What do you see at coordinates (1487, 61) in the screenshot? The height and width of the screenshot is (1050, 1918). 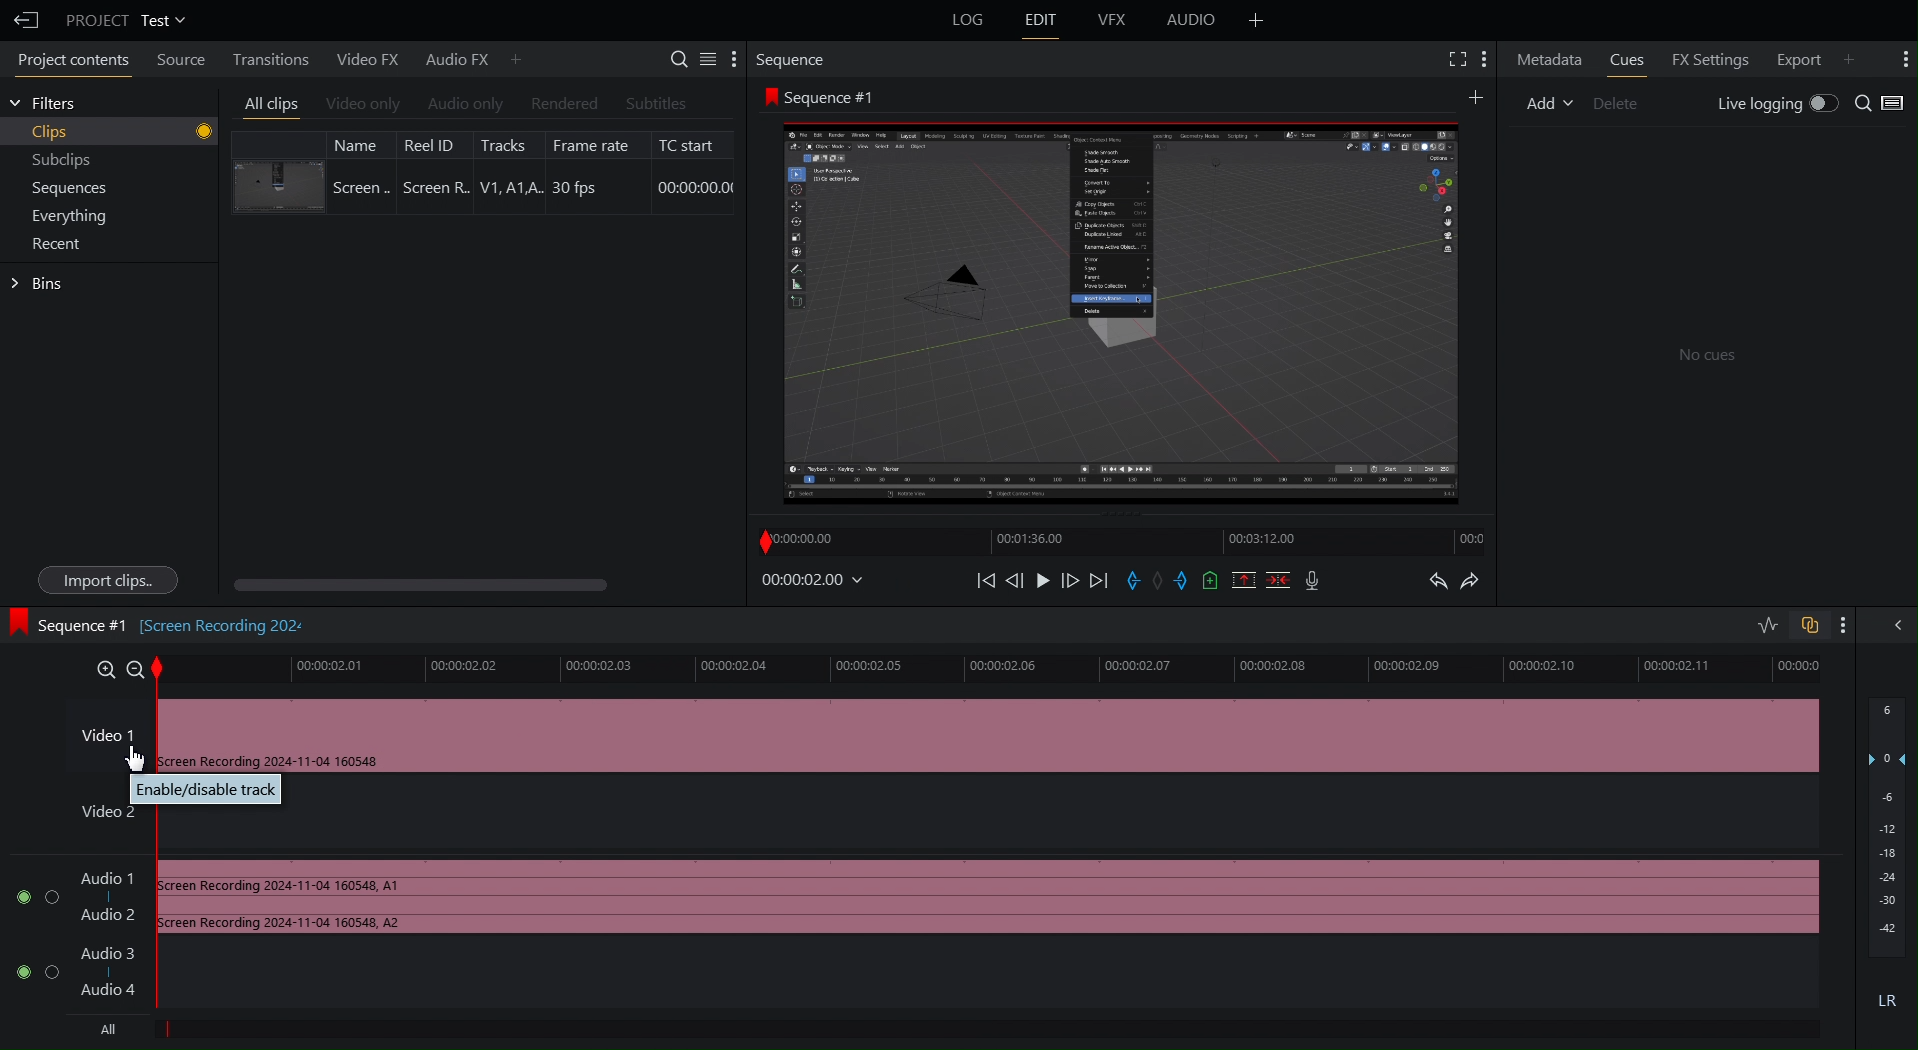 I see `More` at bounding box center [1487, 61].